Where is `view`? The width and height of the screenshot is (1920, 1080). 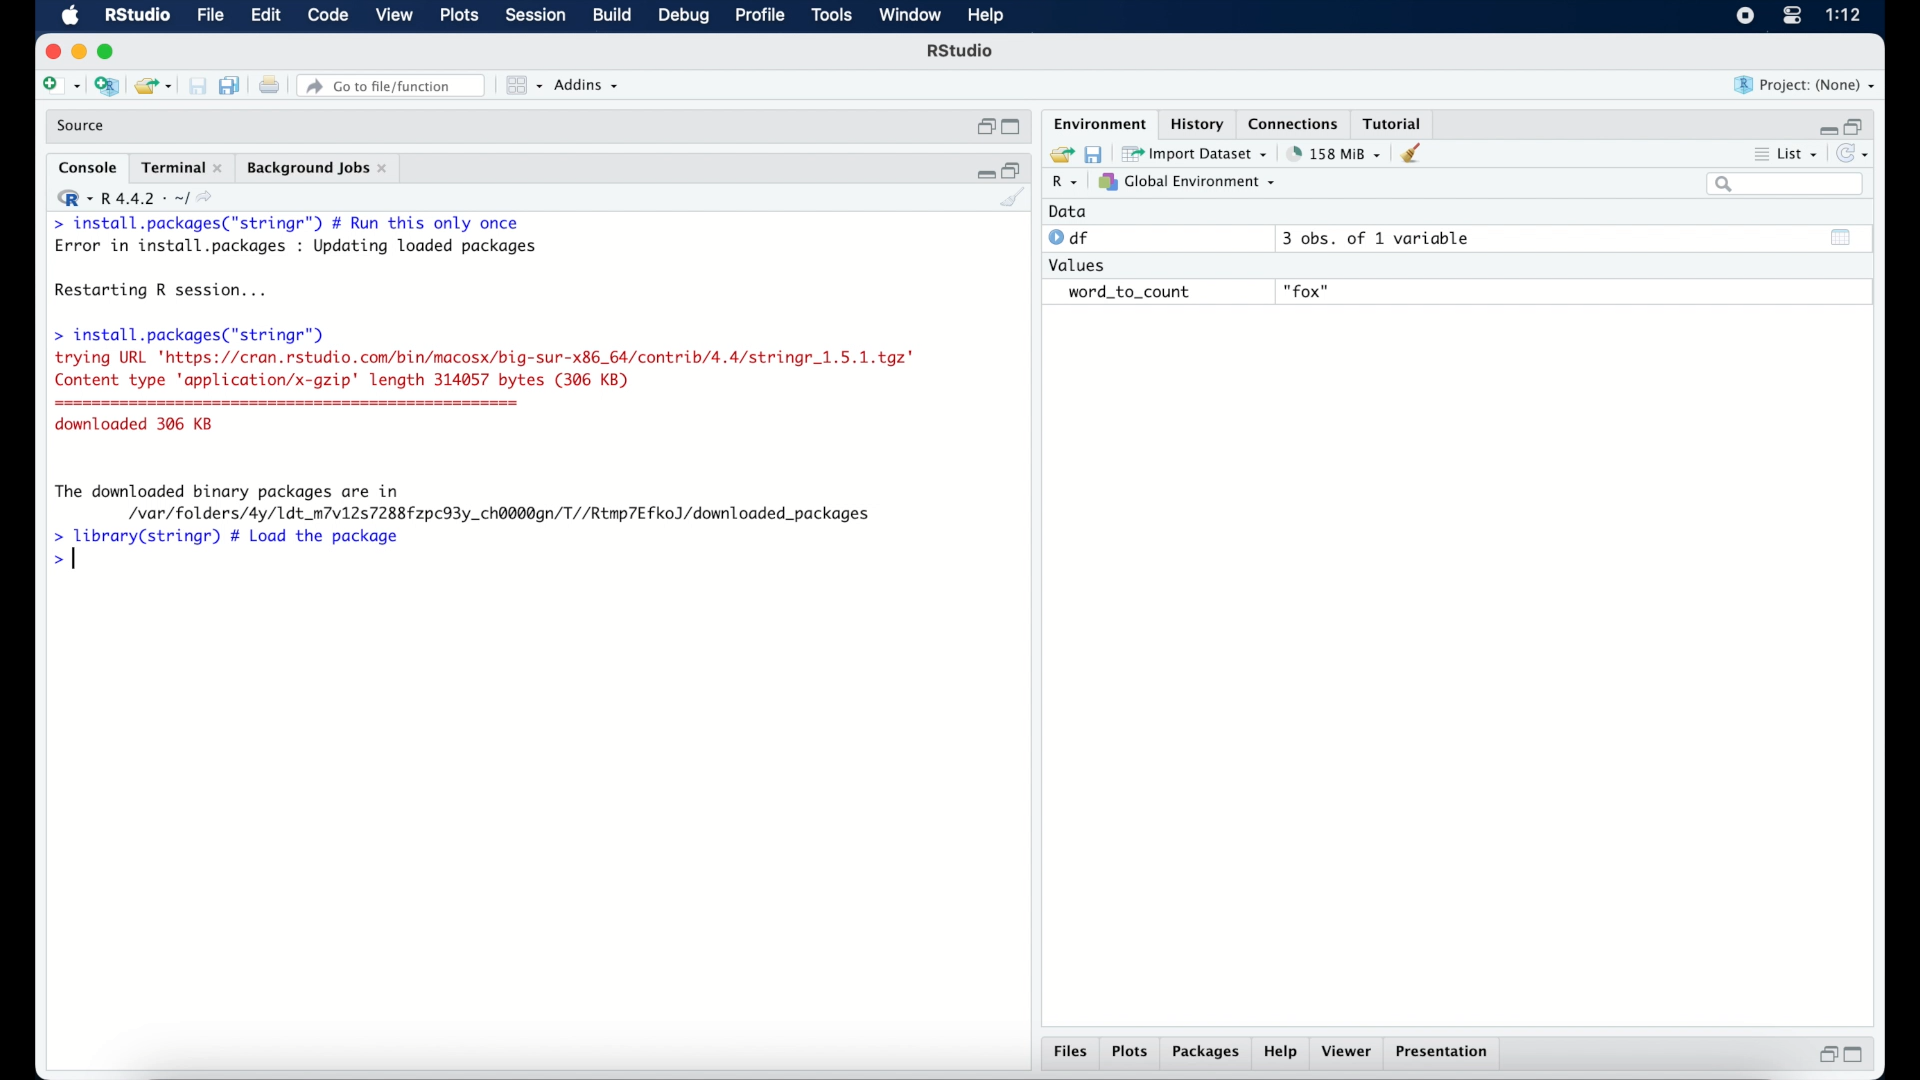
view is located at coordinates (394, 16).